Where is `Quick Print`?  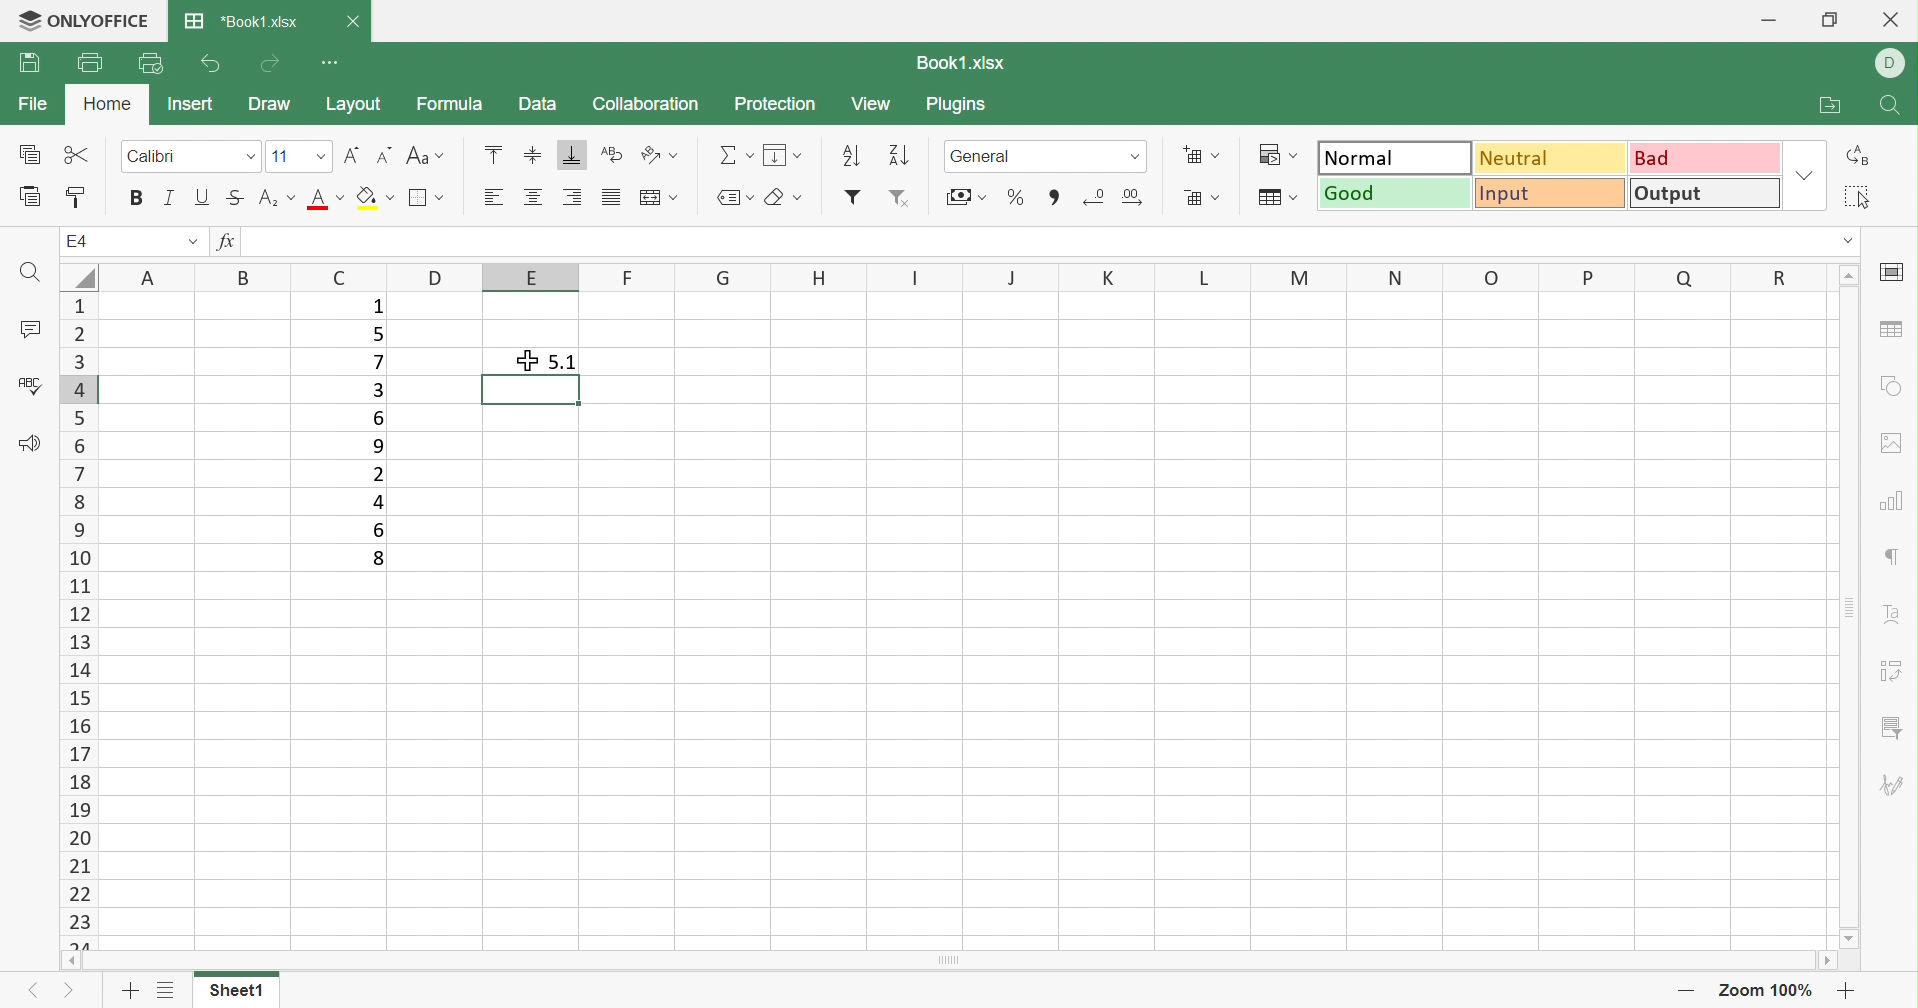
Quick Print is located at coordinates (149, 64).